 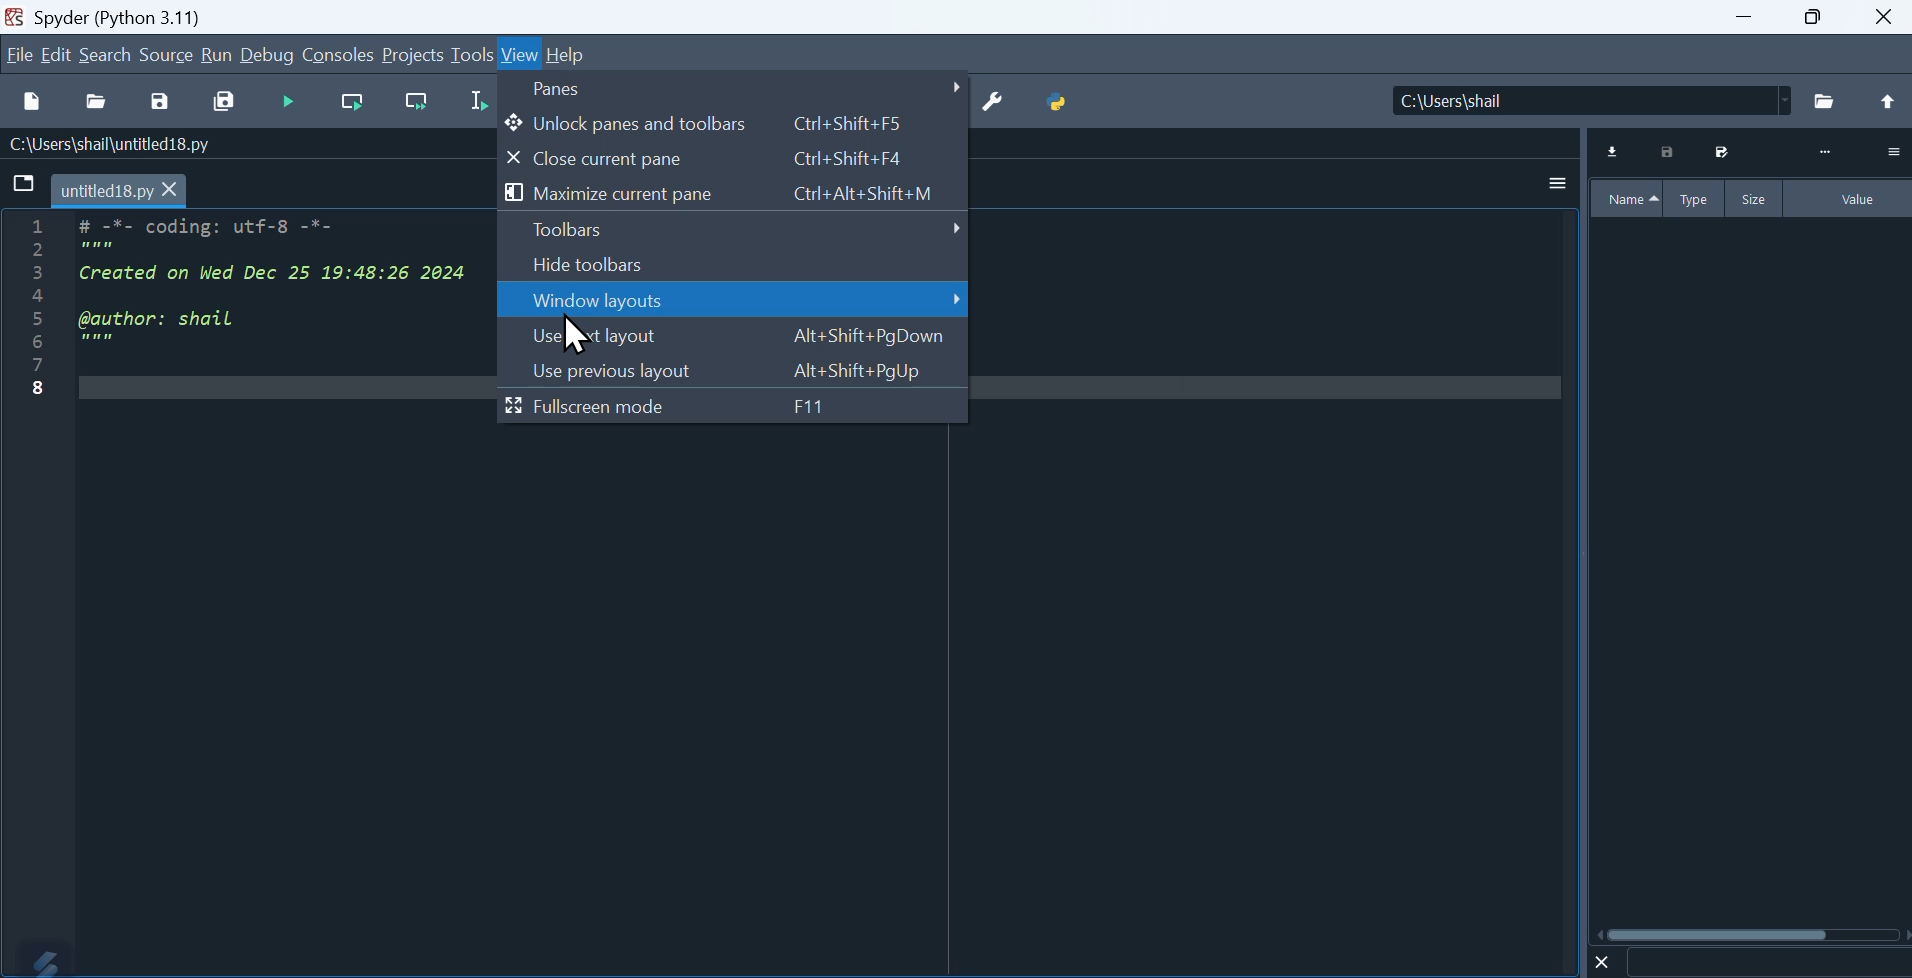 I want to click on Option, so click(x=1892, y=151).